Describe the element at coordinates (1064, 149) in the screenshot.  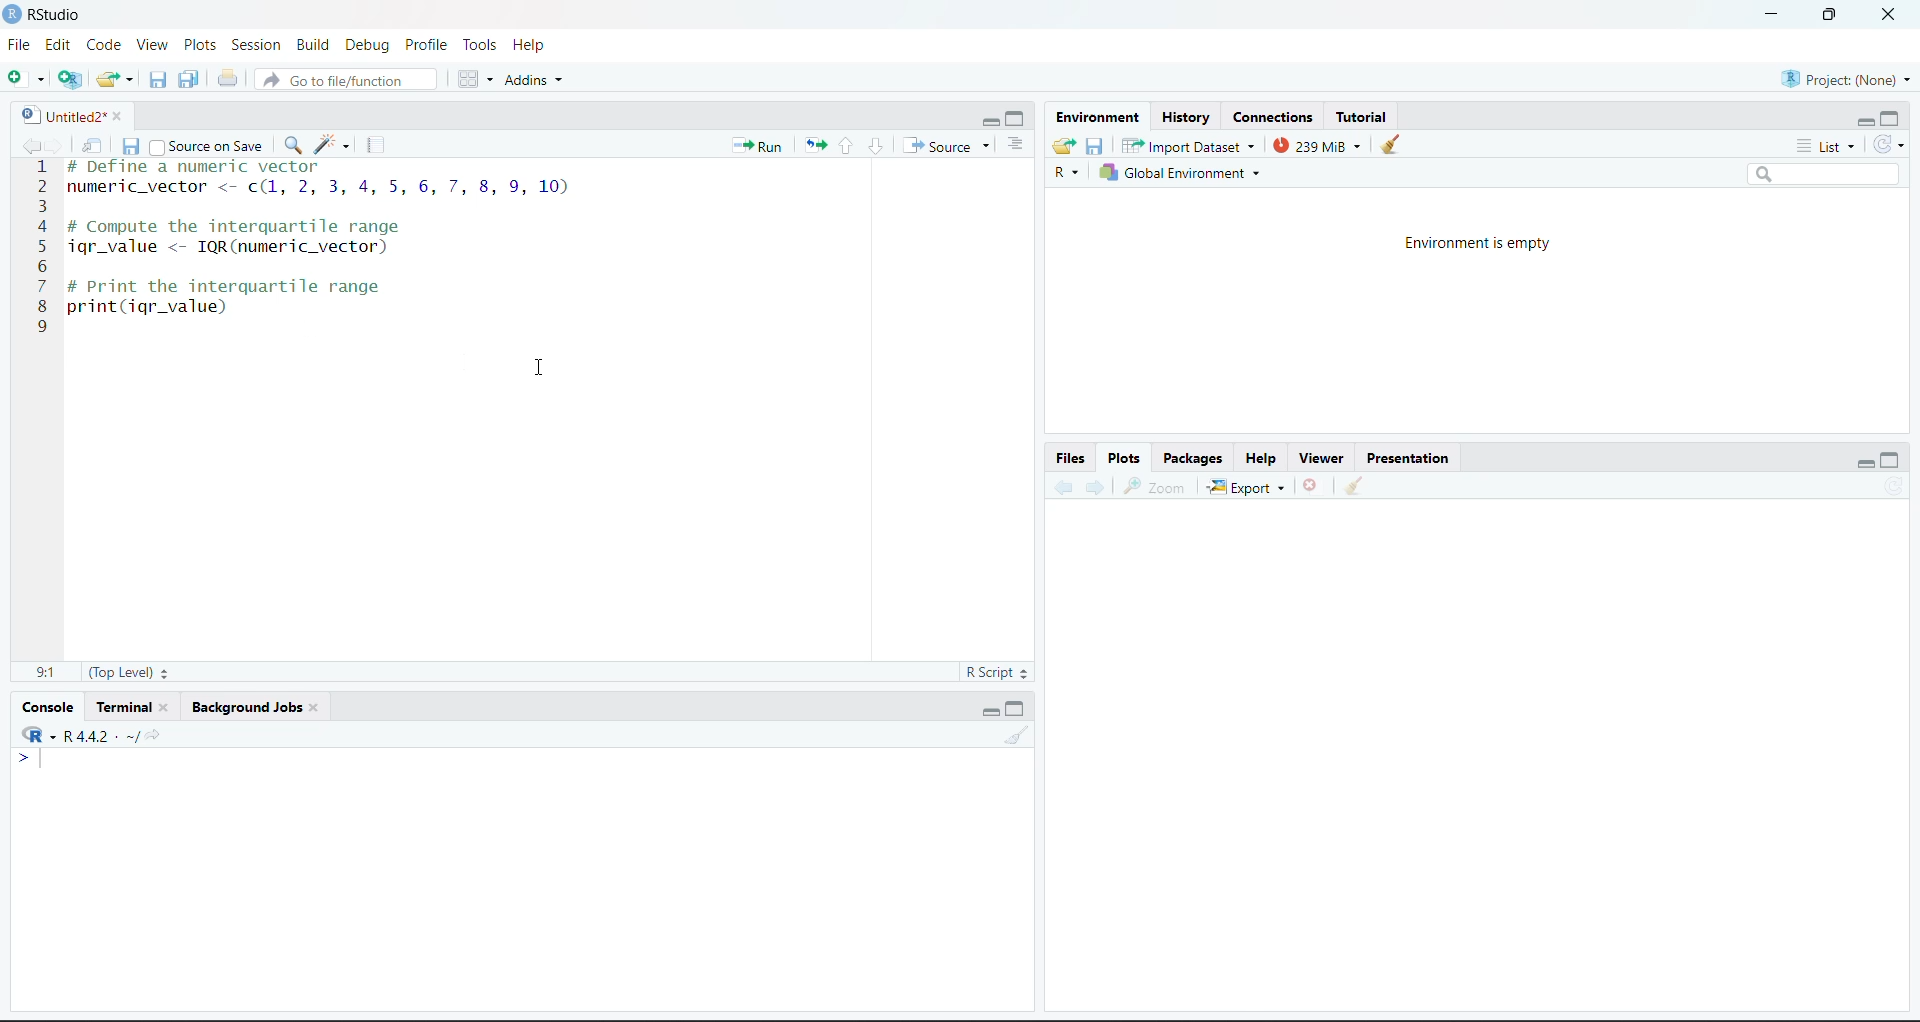
I see `Load workspace` at that location.